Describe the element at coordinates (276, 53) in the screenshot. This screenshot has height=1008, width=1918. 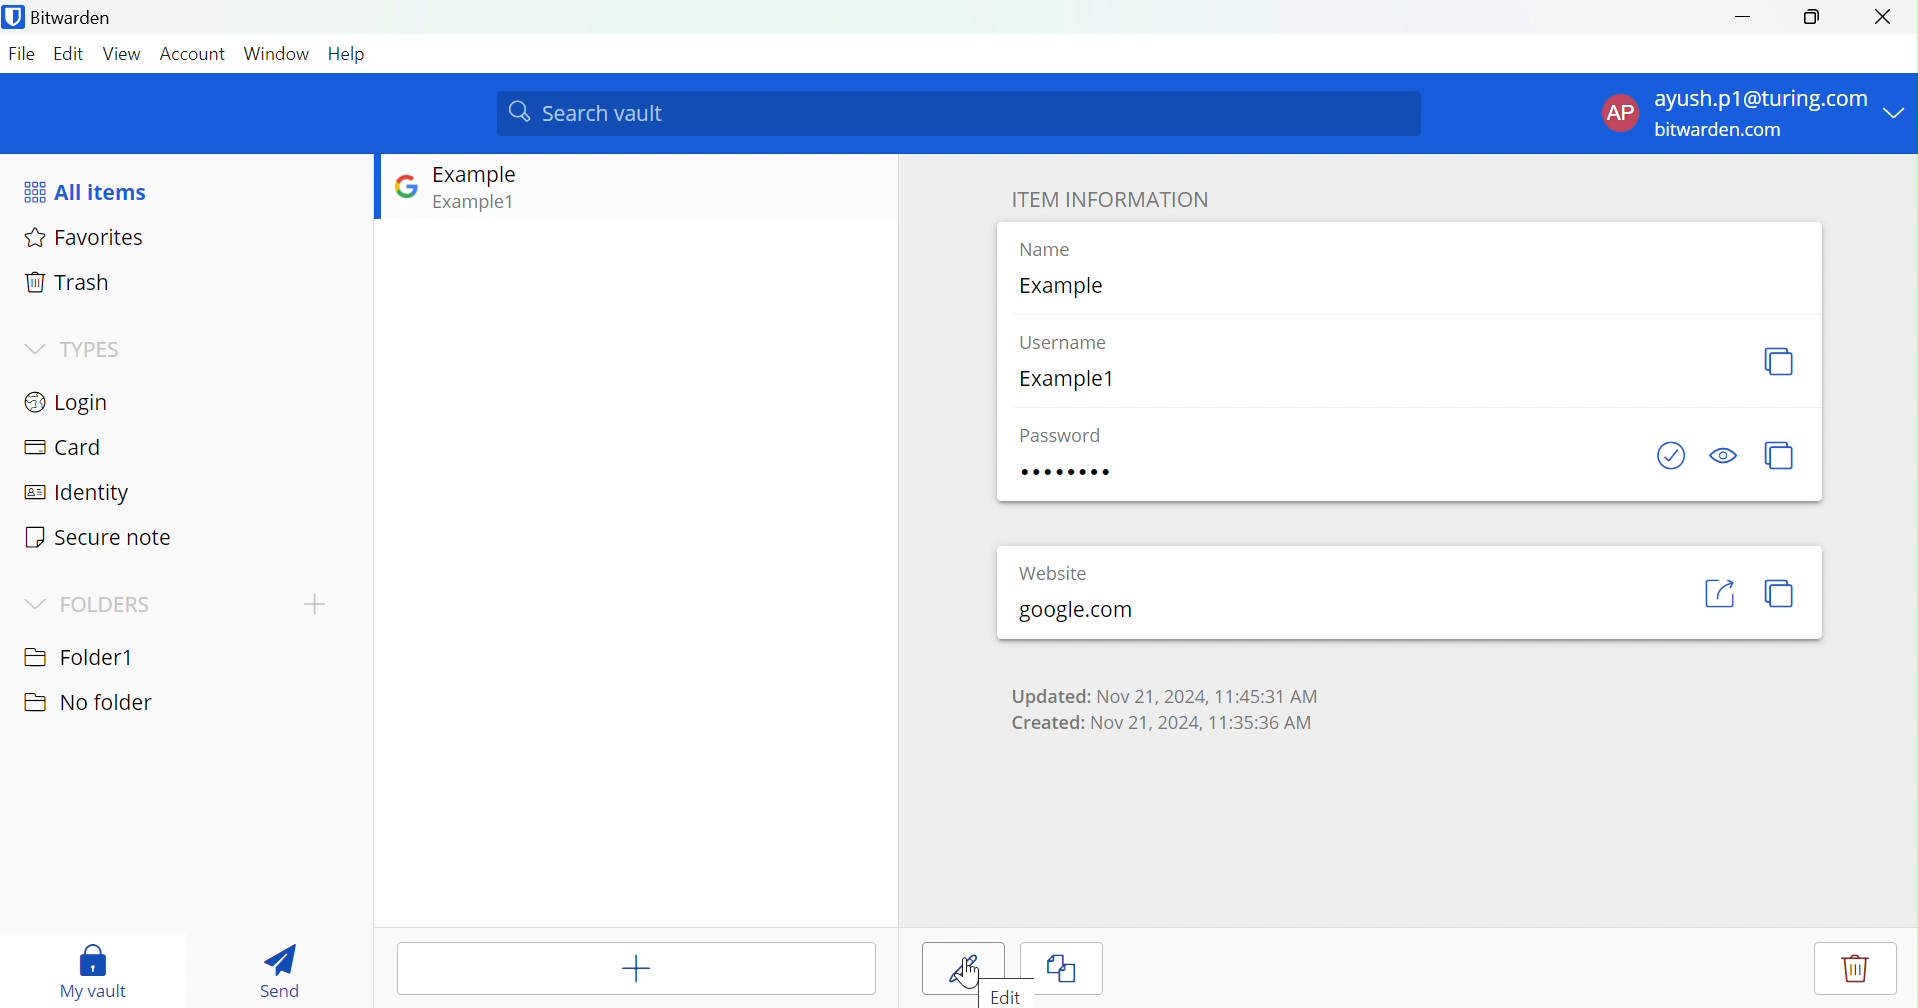
I see `Window` at that location.